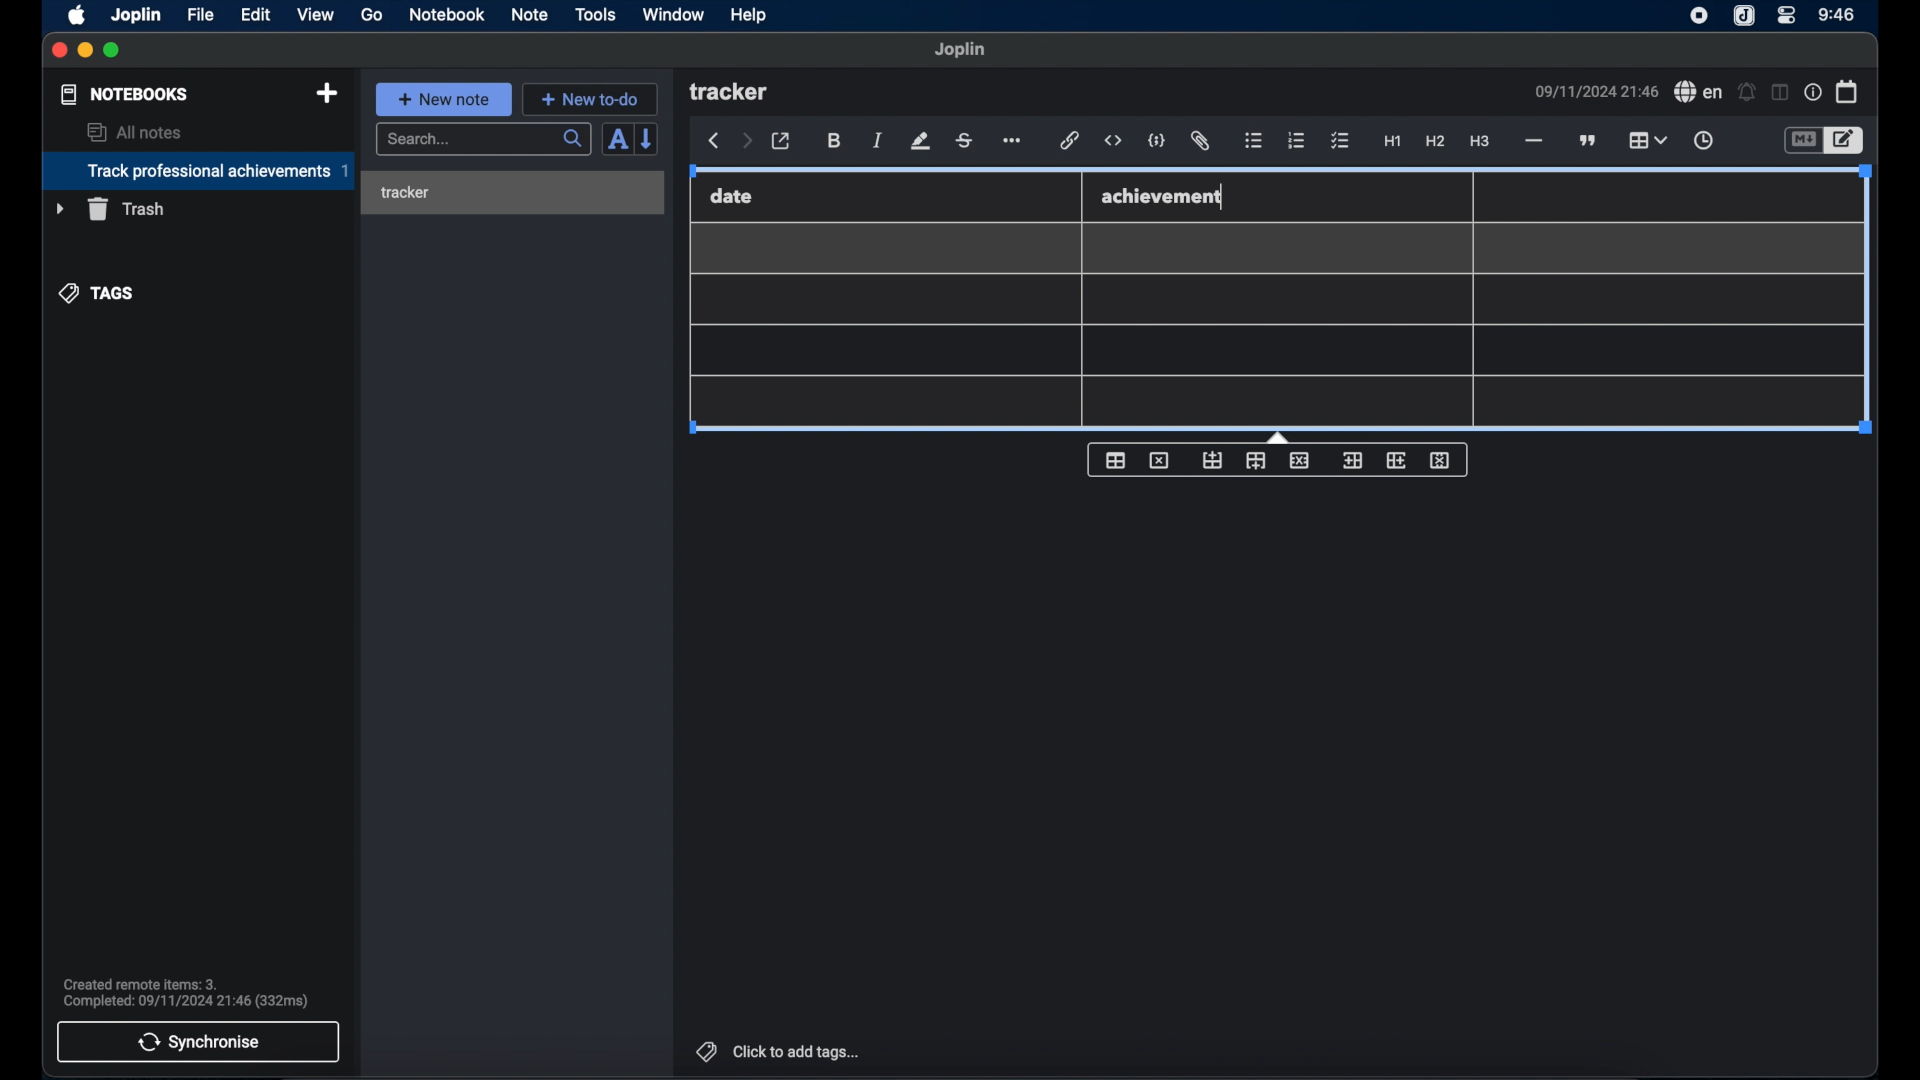 This screenshot has width=1920, height=1080. I want to click on minimize, so click(86, 51).